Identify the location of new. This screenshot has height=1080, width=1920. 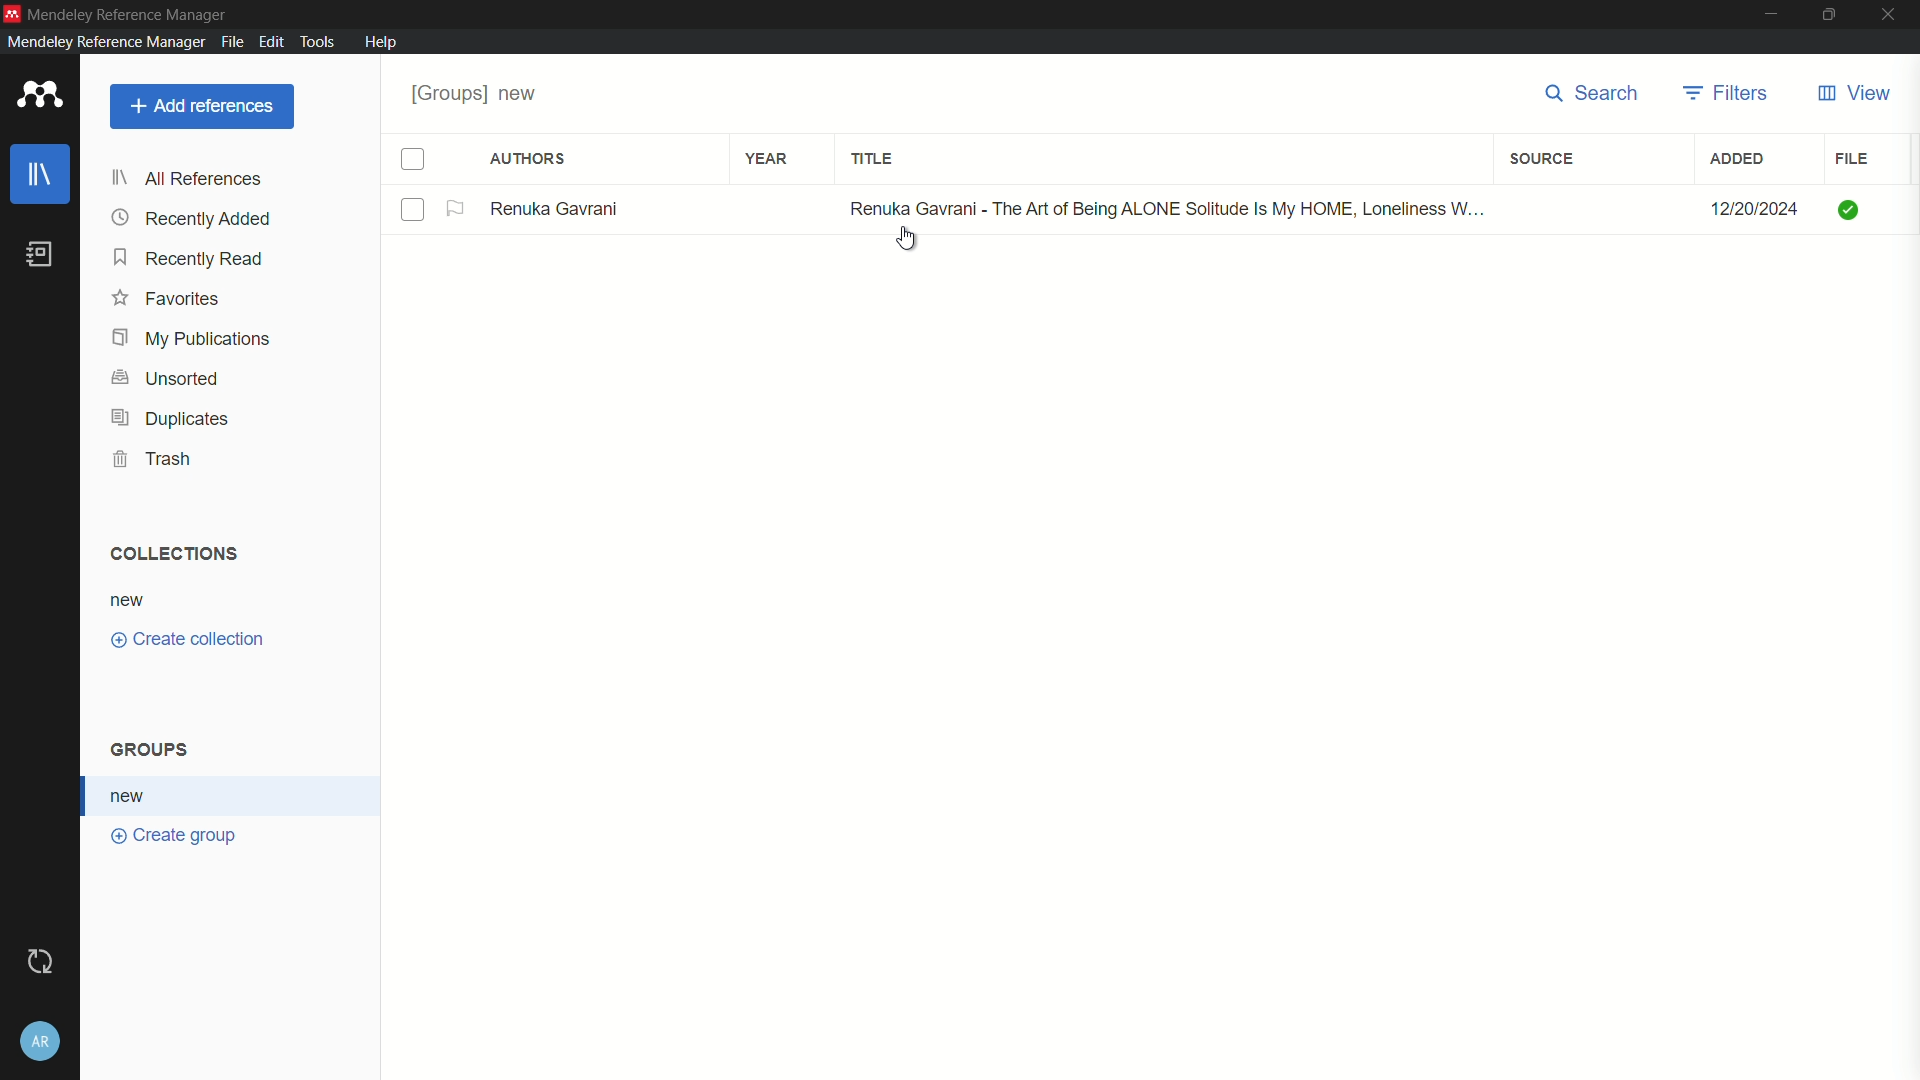
(130, 599).